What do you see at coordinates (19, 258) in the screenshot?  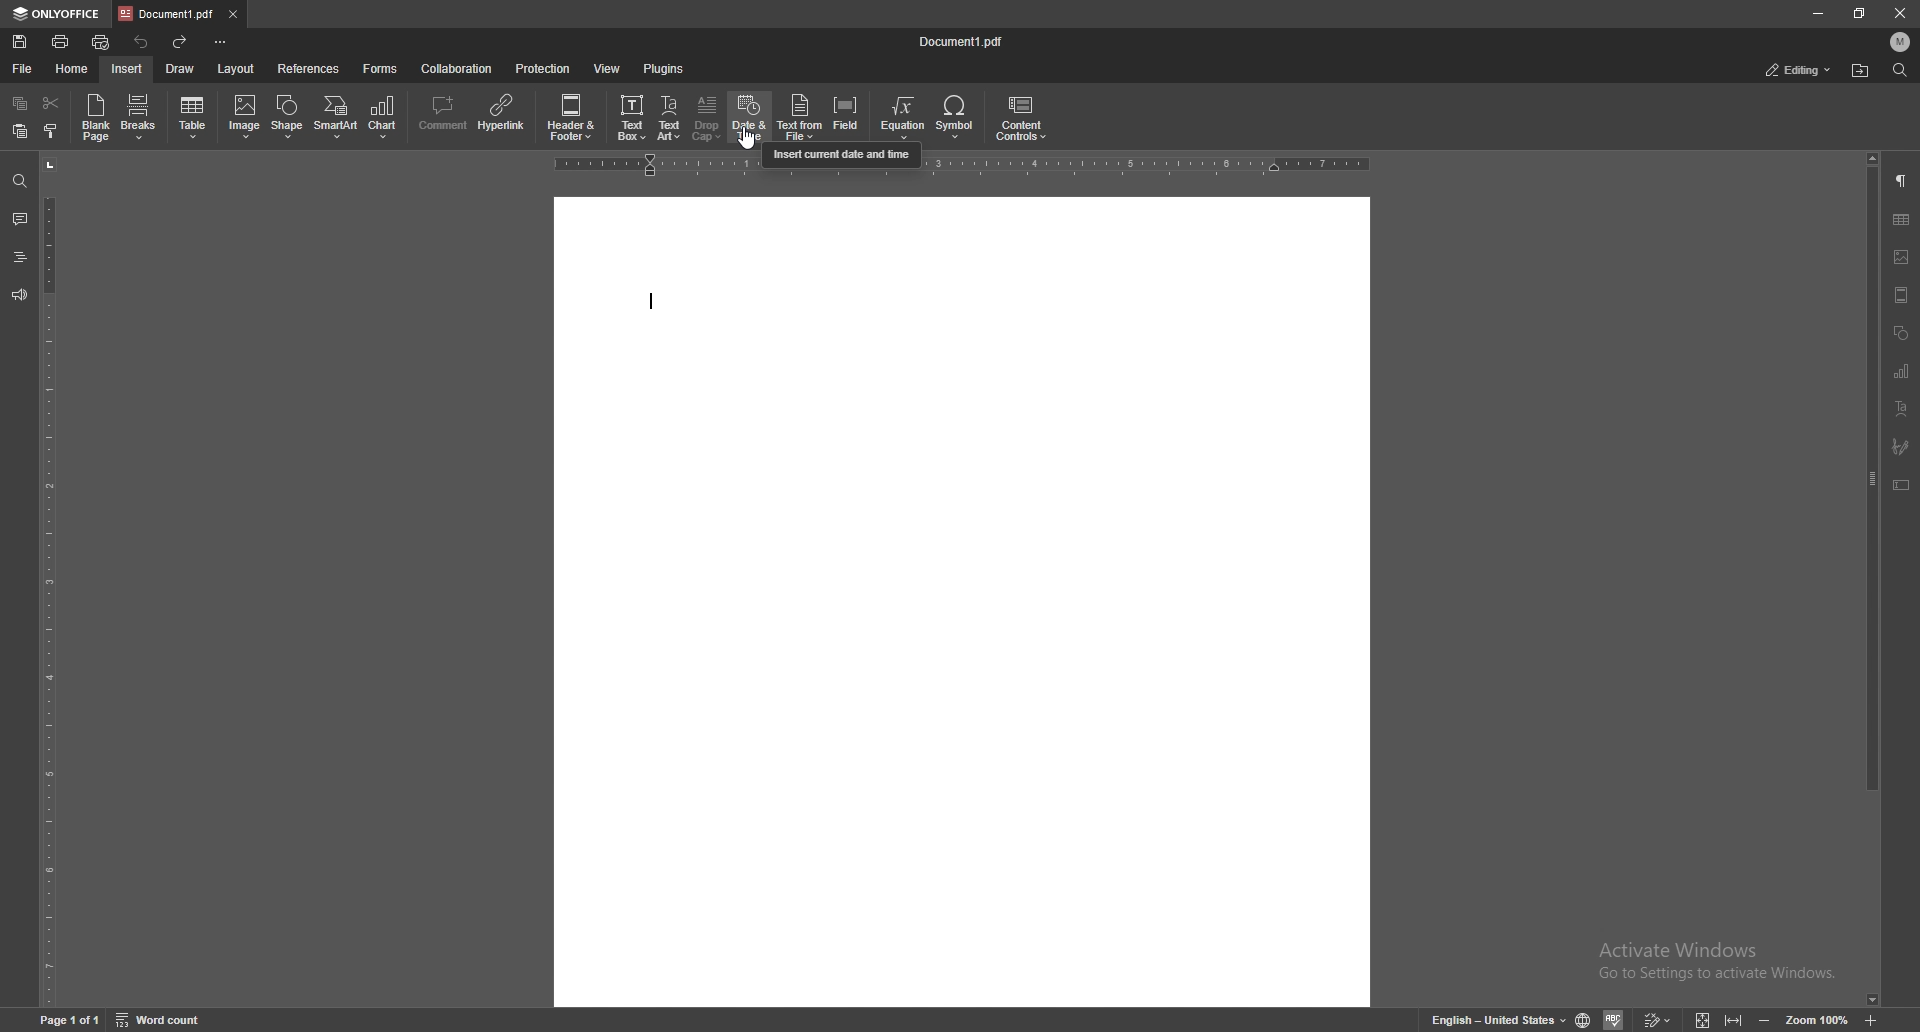 I see `heading` at bounding box center [19, 258].